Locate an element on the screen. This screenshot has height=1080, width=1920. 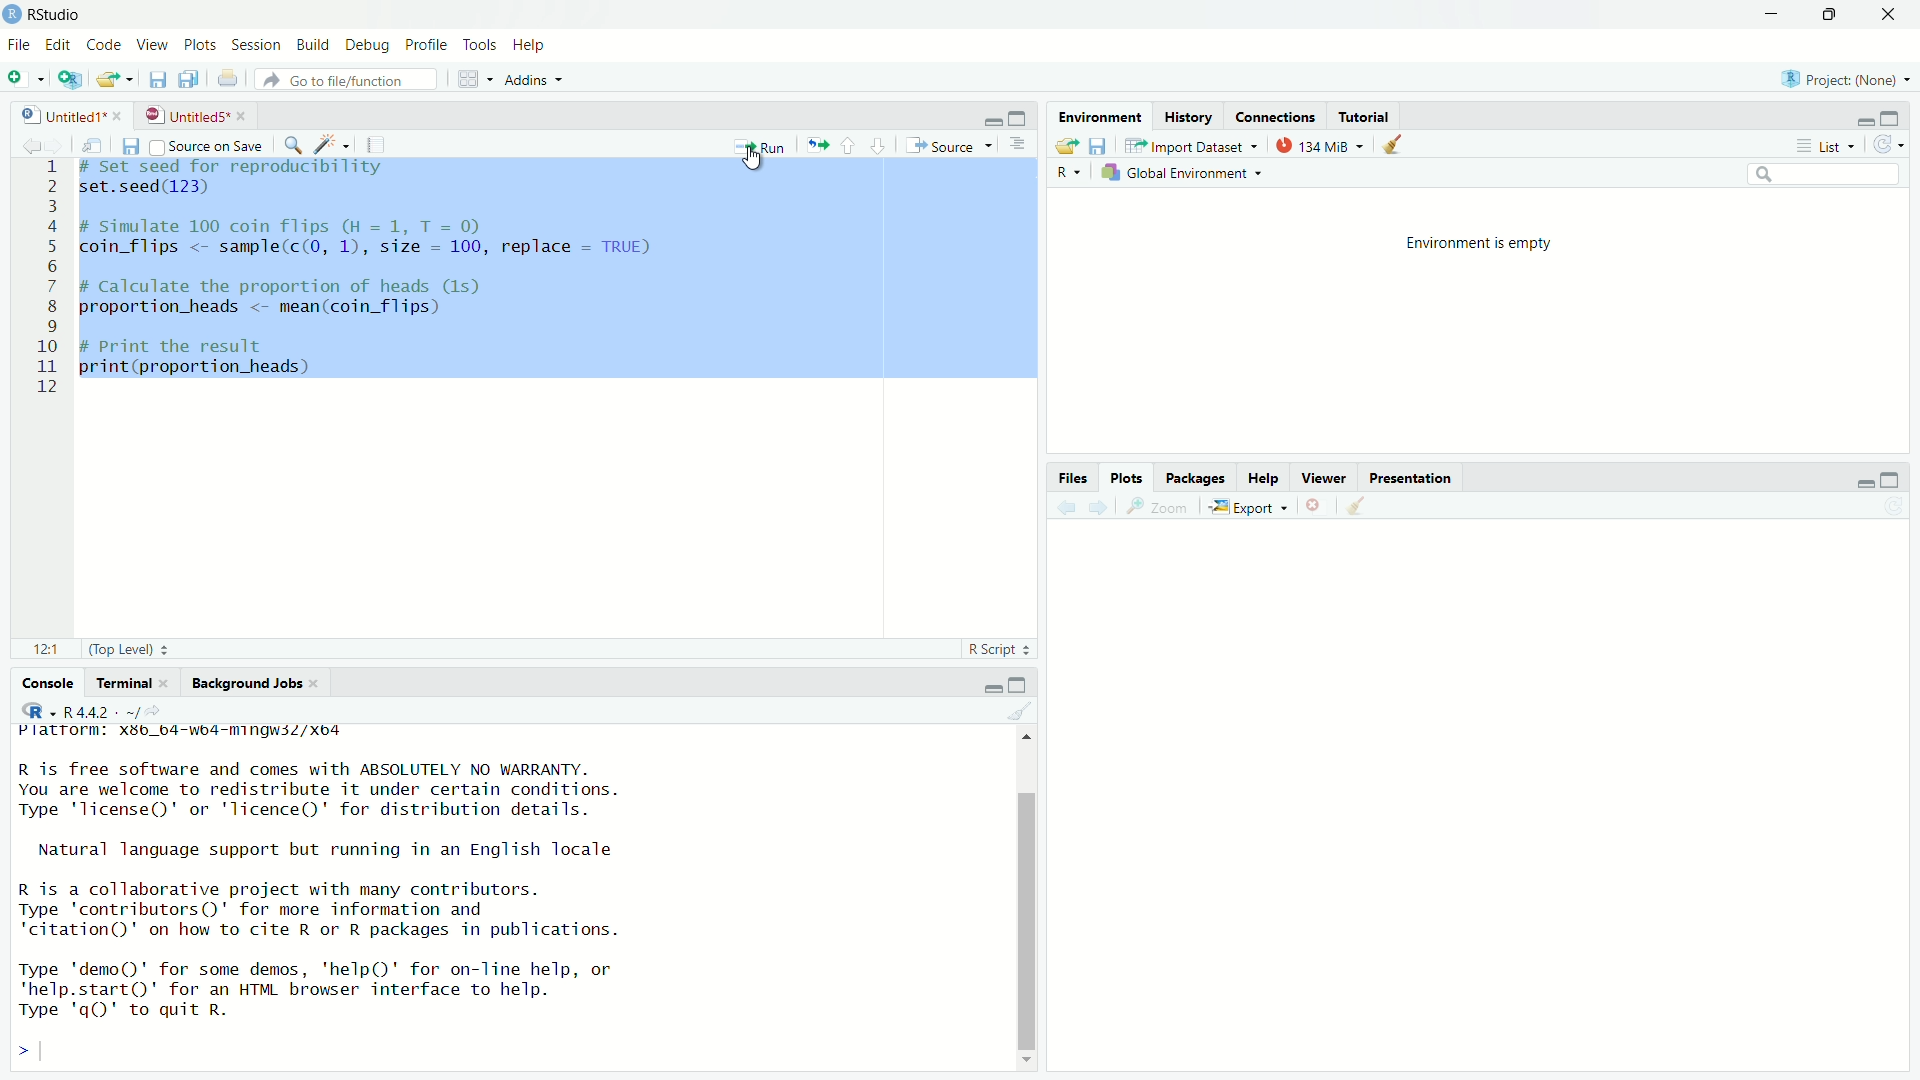
source is located at coordinates (952, 146).